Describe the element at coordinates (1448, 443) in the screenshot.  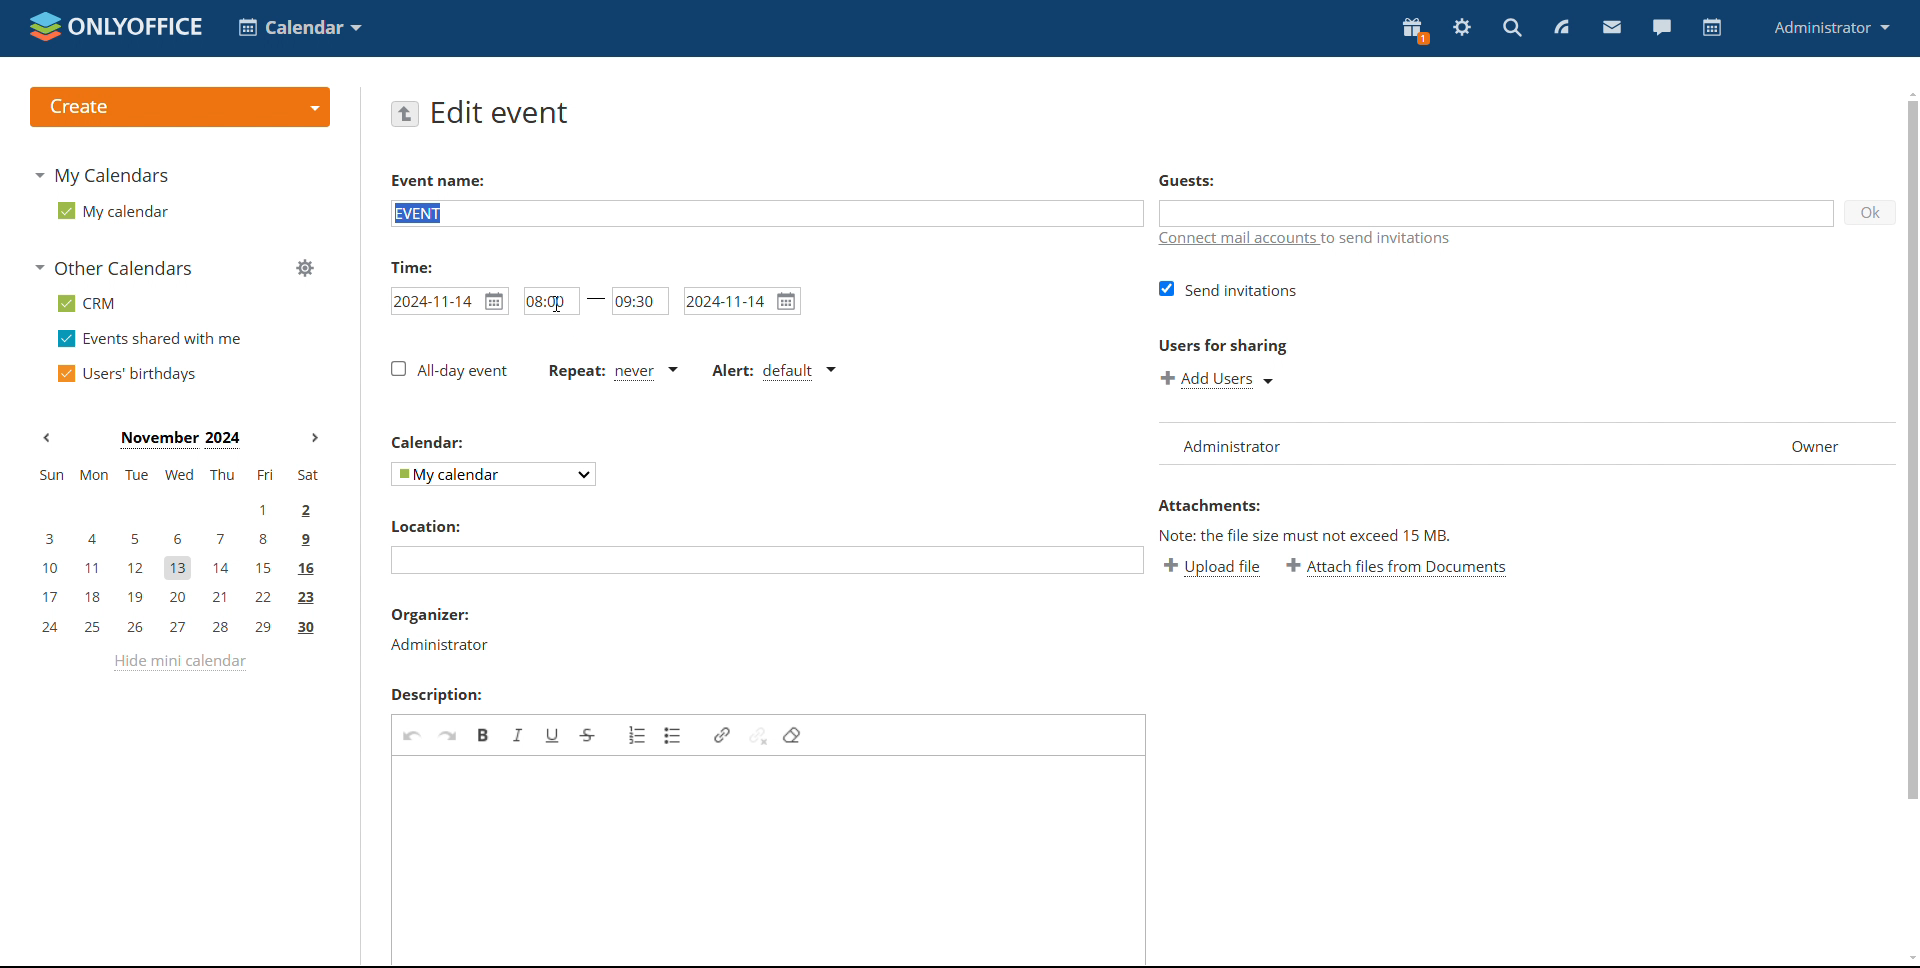
I see `list of users` at that location.